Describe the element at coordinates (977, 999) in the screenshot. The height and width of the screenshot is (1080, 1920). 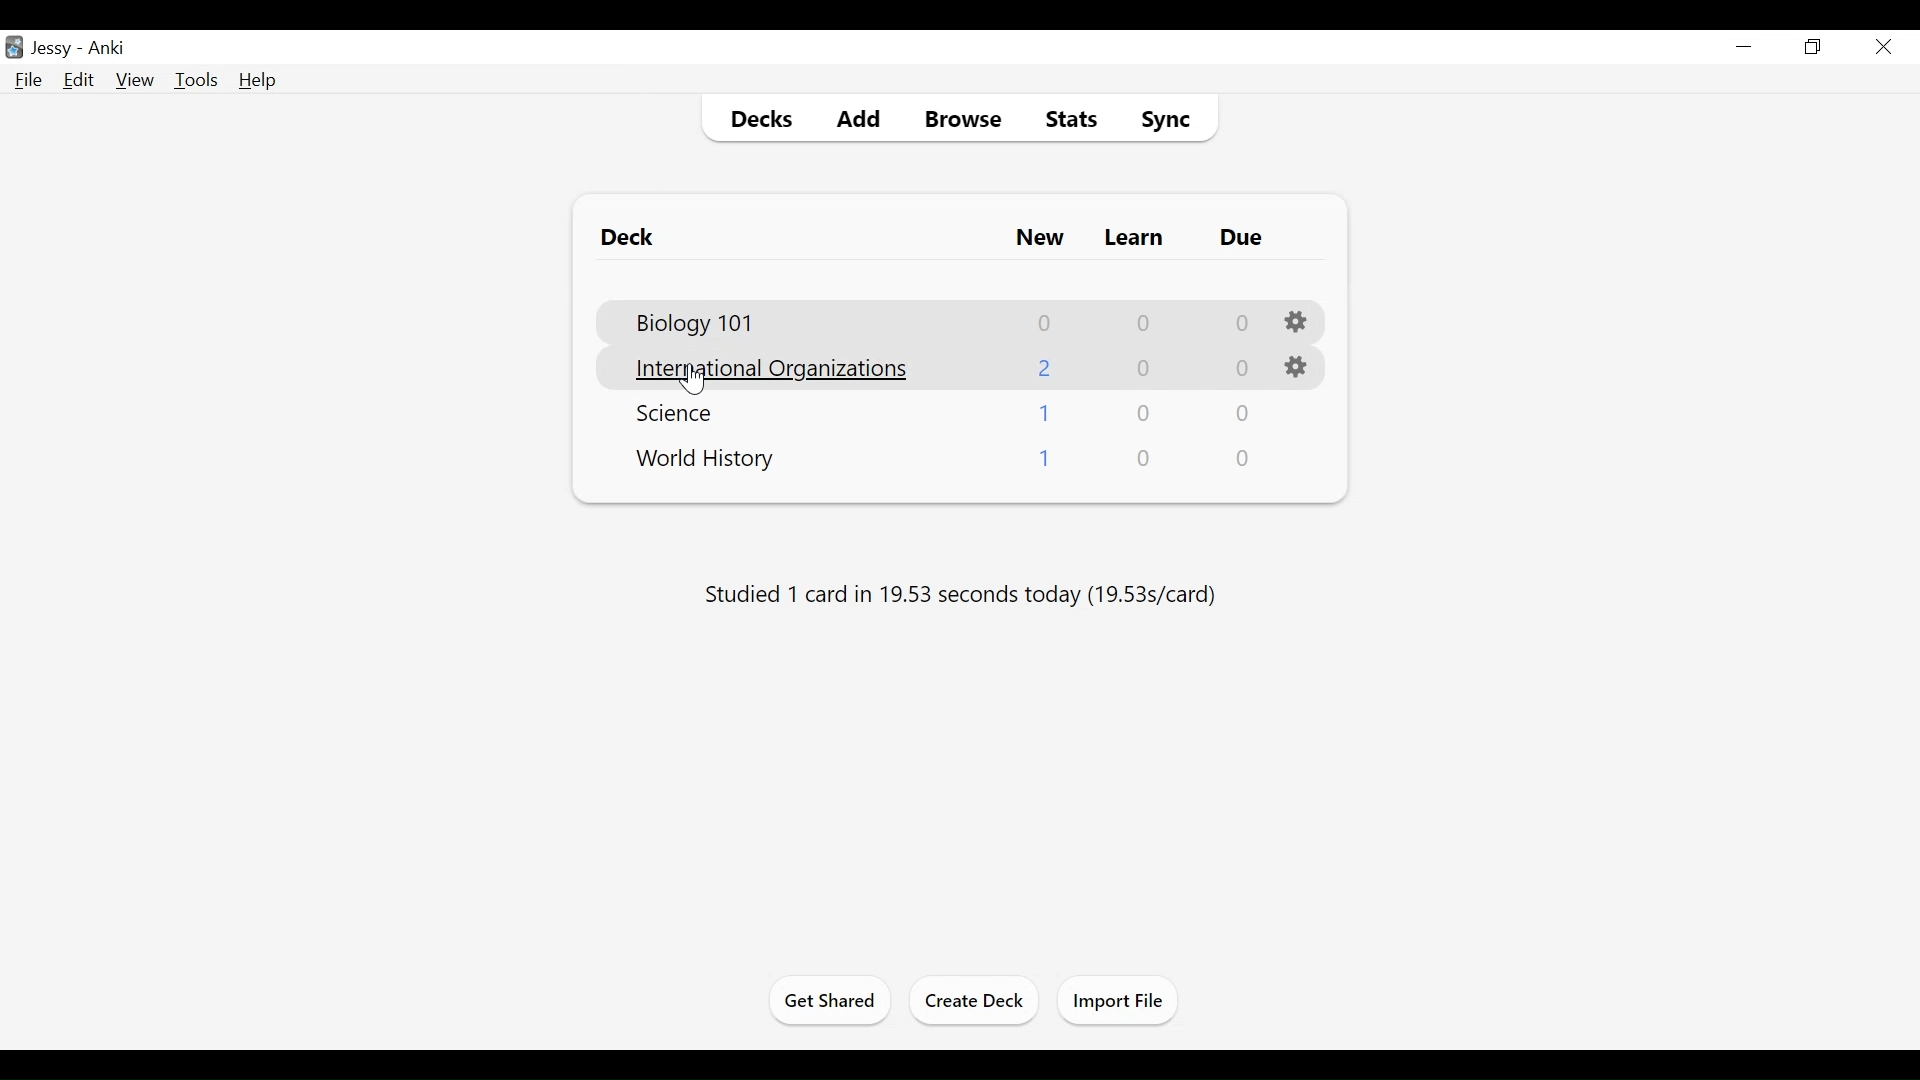
I see `Create Deck` at that location.